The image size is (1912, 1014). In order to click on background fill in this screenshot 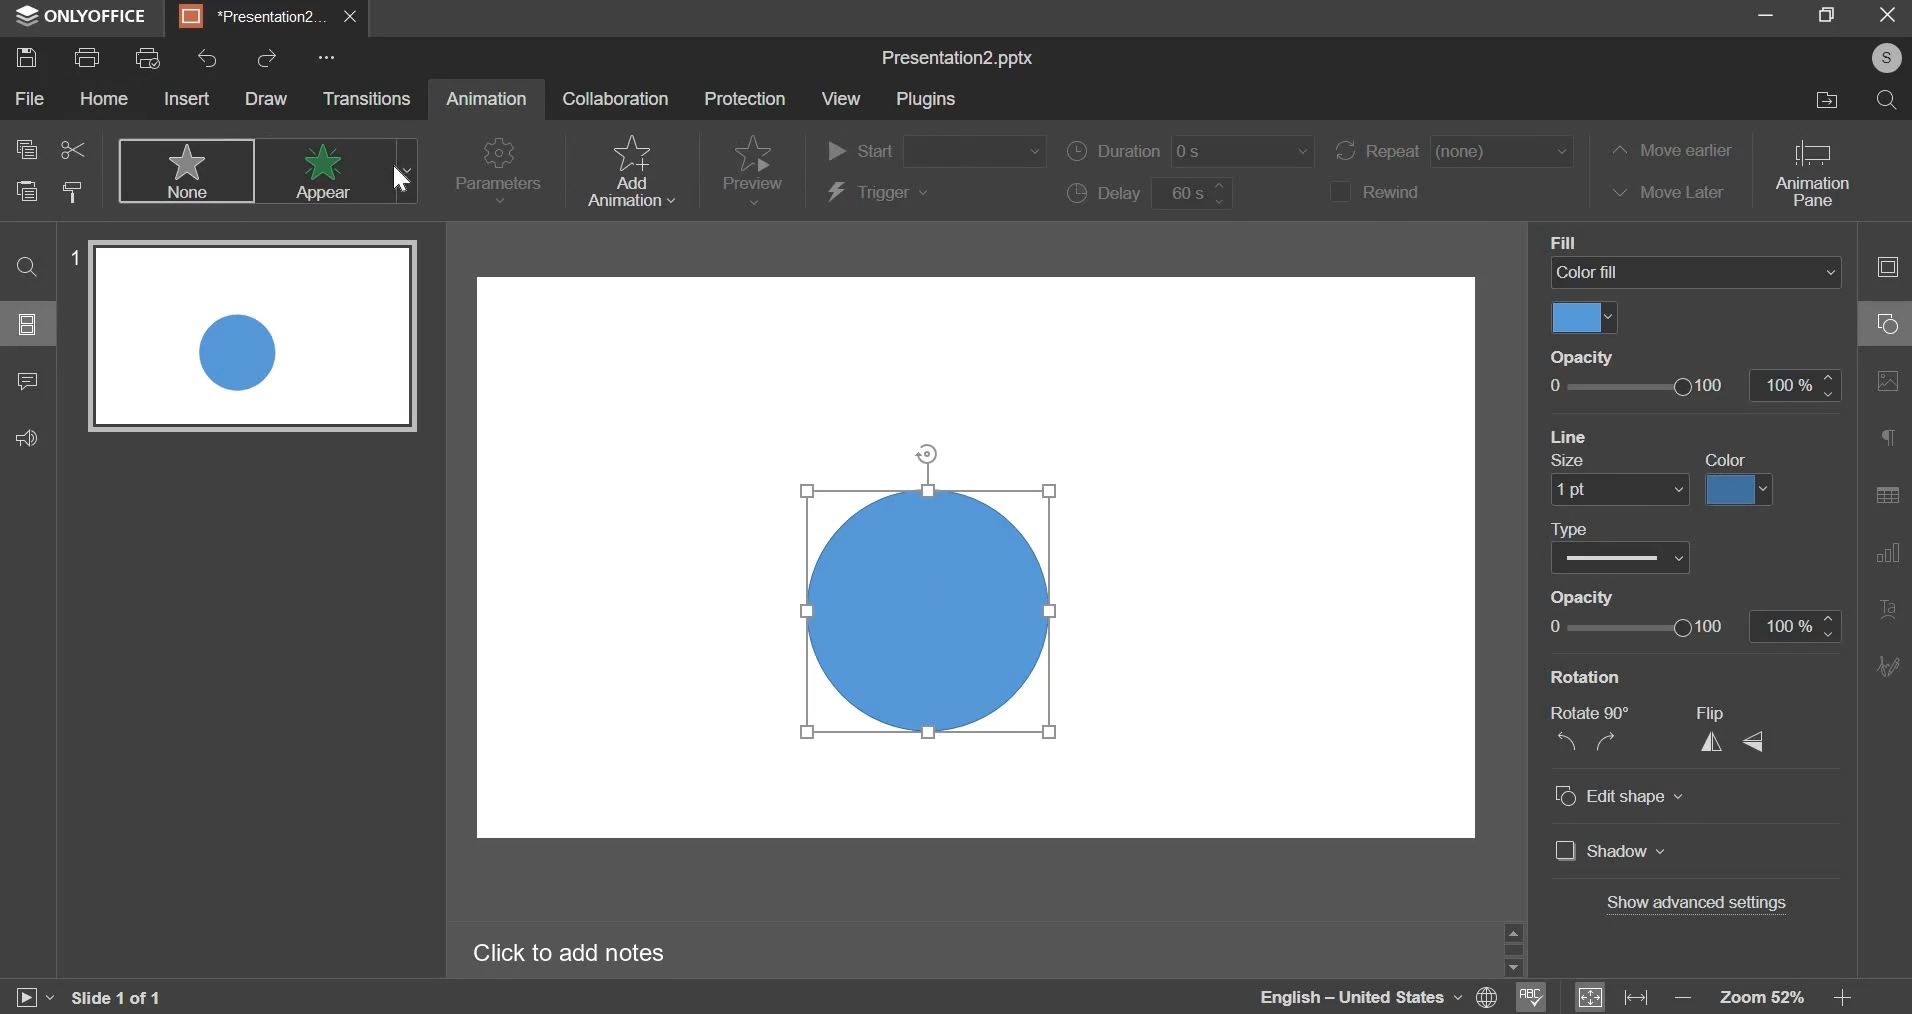, I will do `click(1693, 273)`.